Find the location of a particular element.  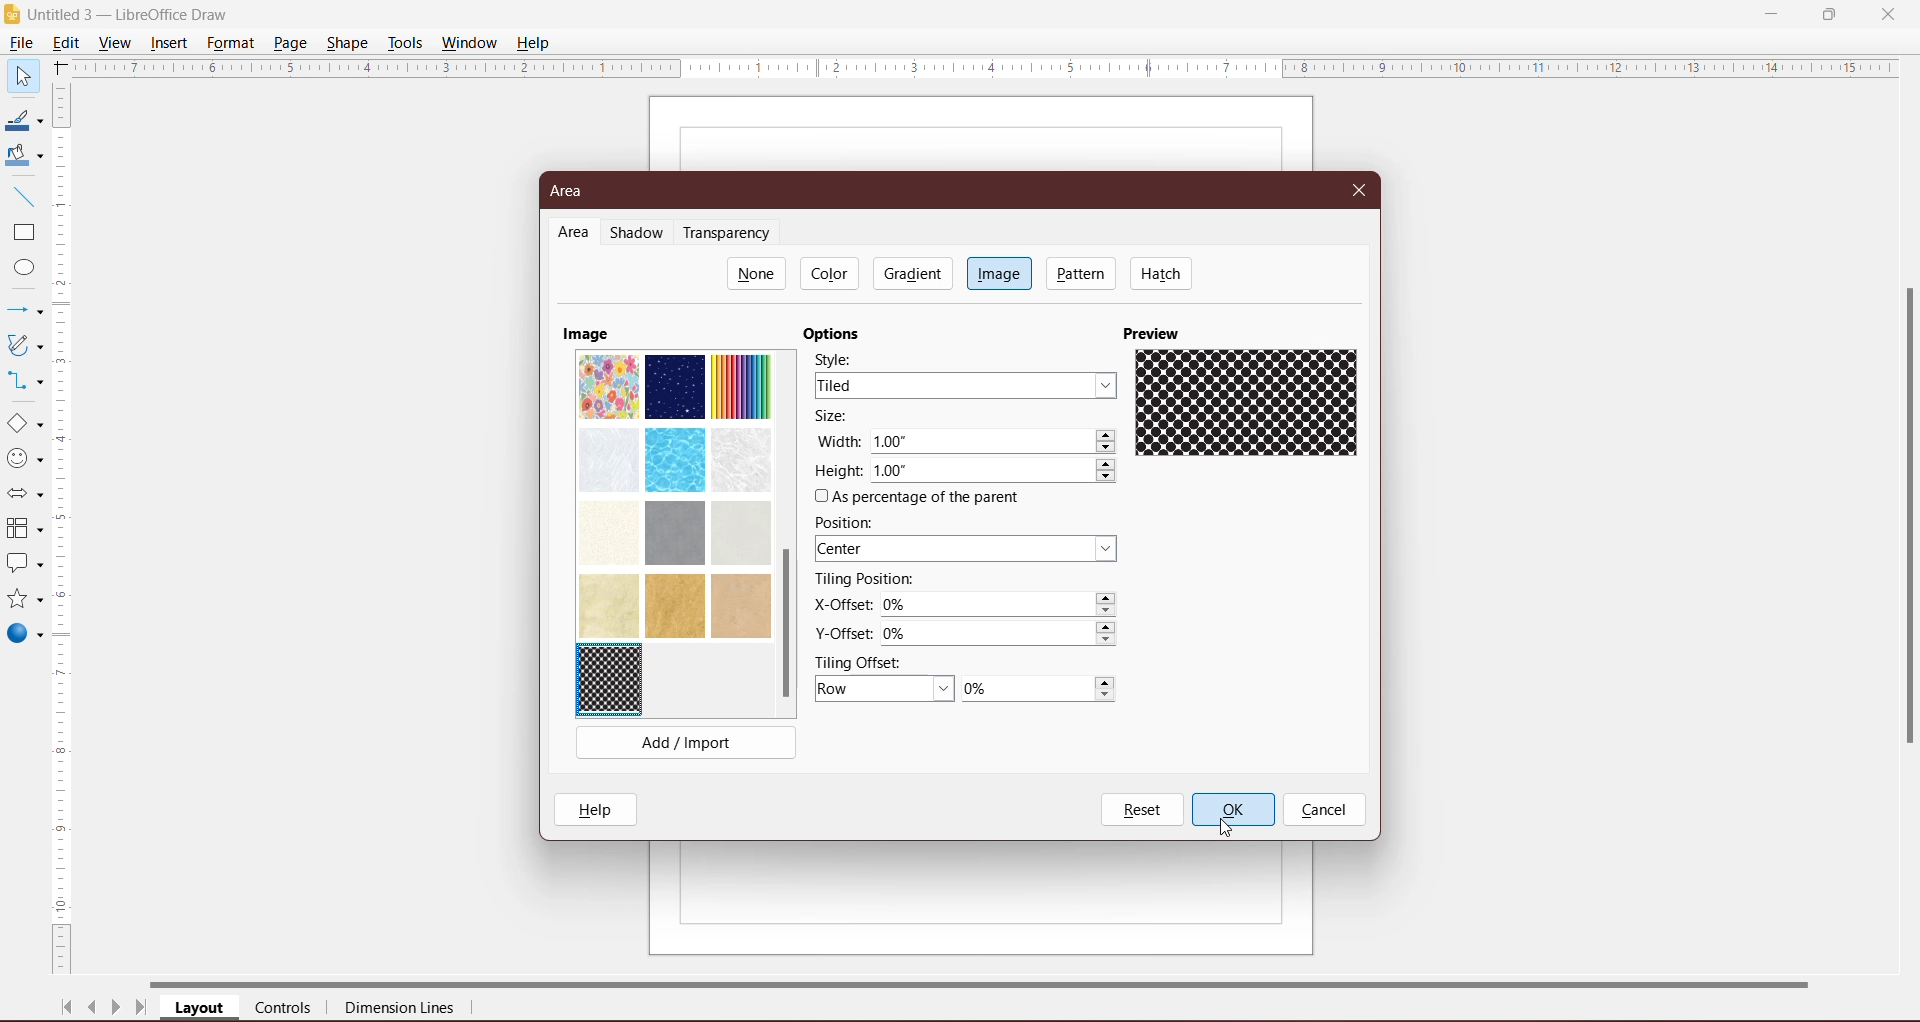

Set  the X-Offset is located at coordinates (1001, 605).